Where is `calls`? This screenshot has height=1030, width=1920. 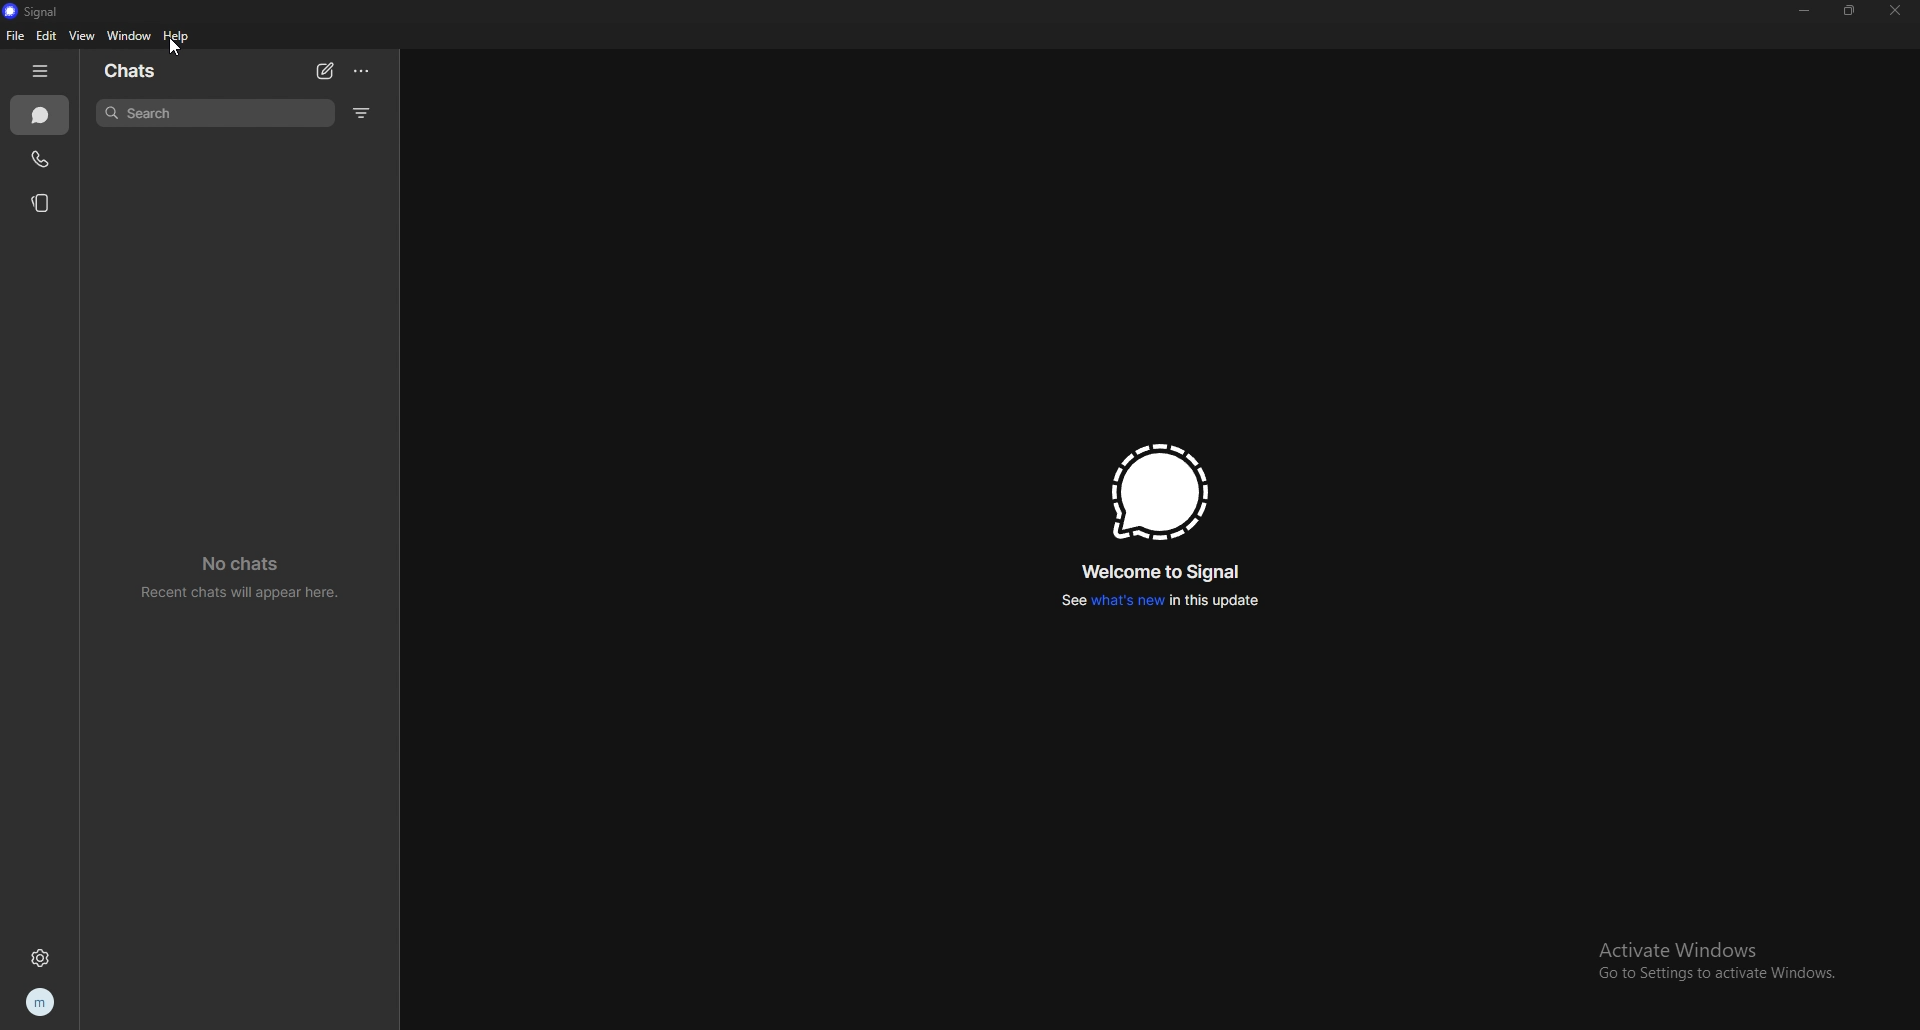
calls is located at coordinates (38, 160).